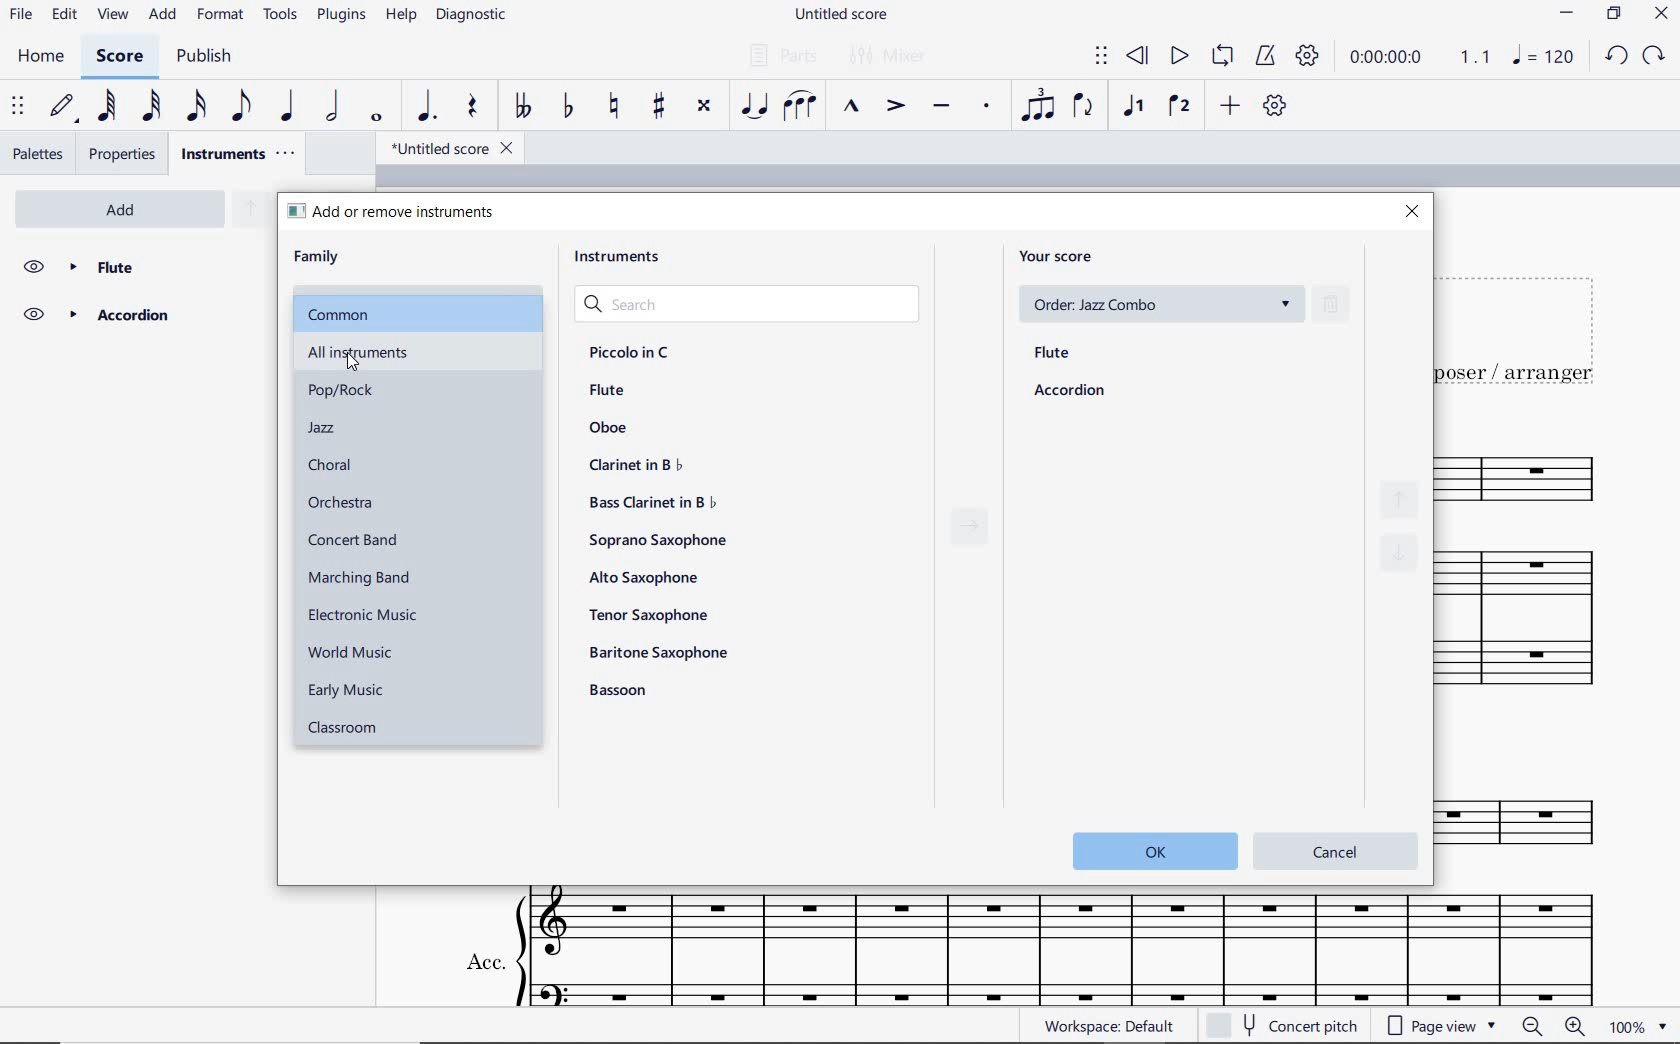  What do you see at coordinates (1070, 392) in the screenshot?
I see `accordion` at bounding box center [1070, 392].